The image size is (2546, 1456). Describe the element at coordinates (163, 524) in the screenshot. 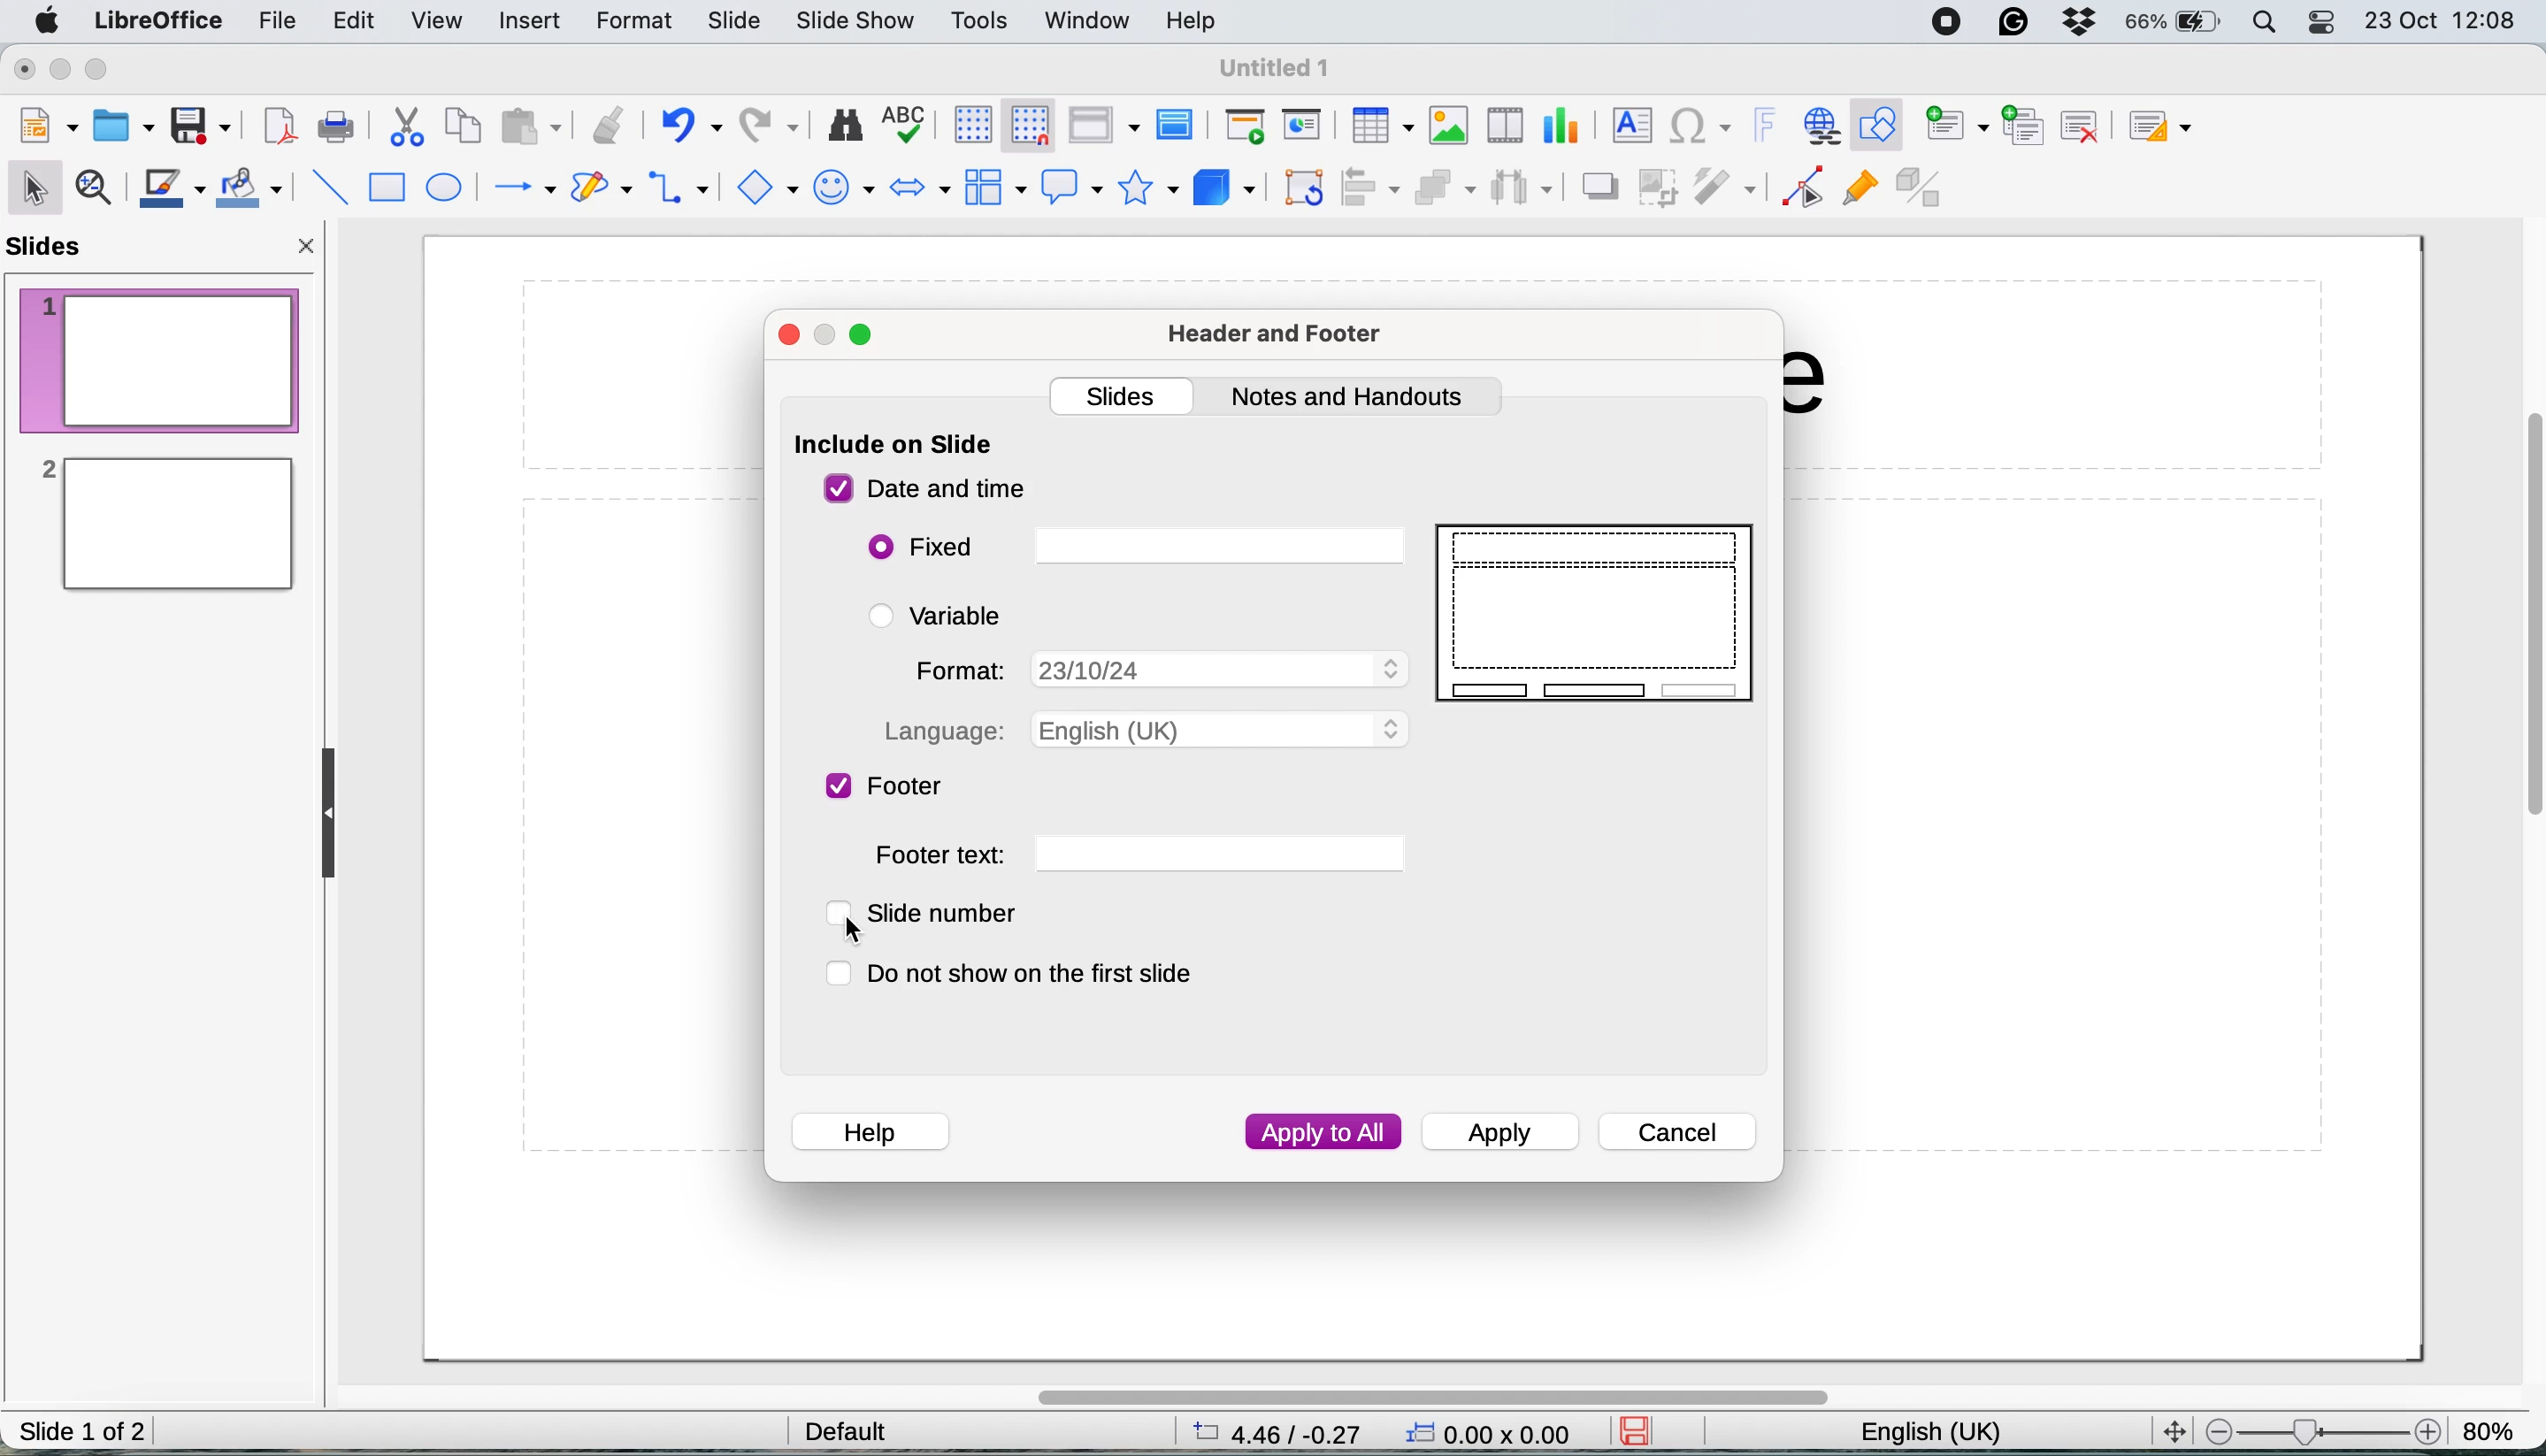

I see `slide 2` at that location.